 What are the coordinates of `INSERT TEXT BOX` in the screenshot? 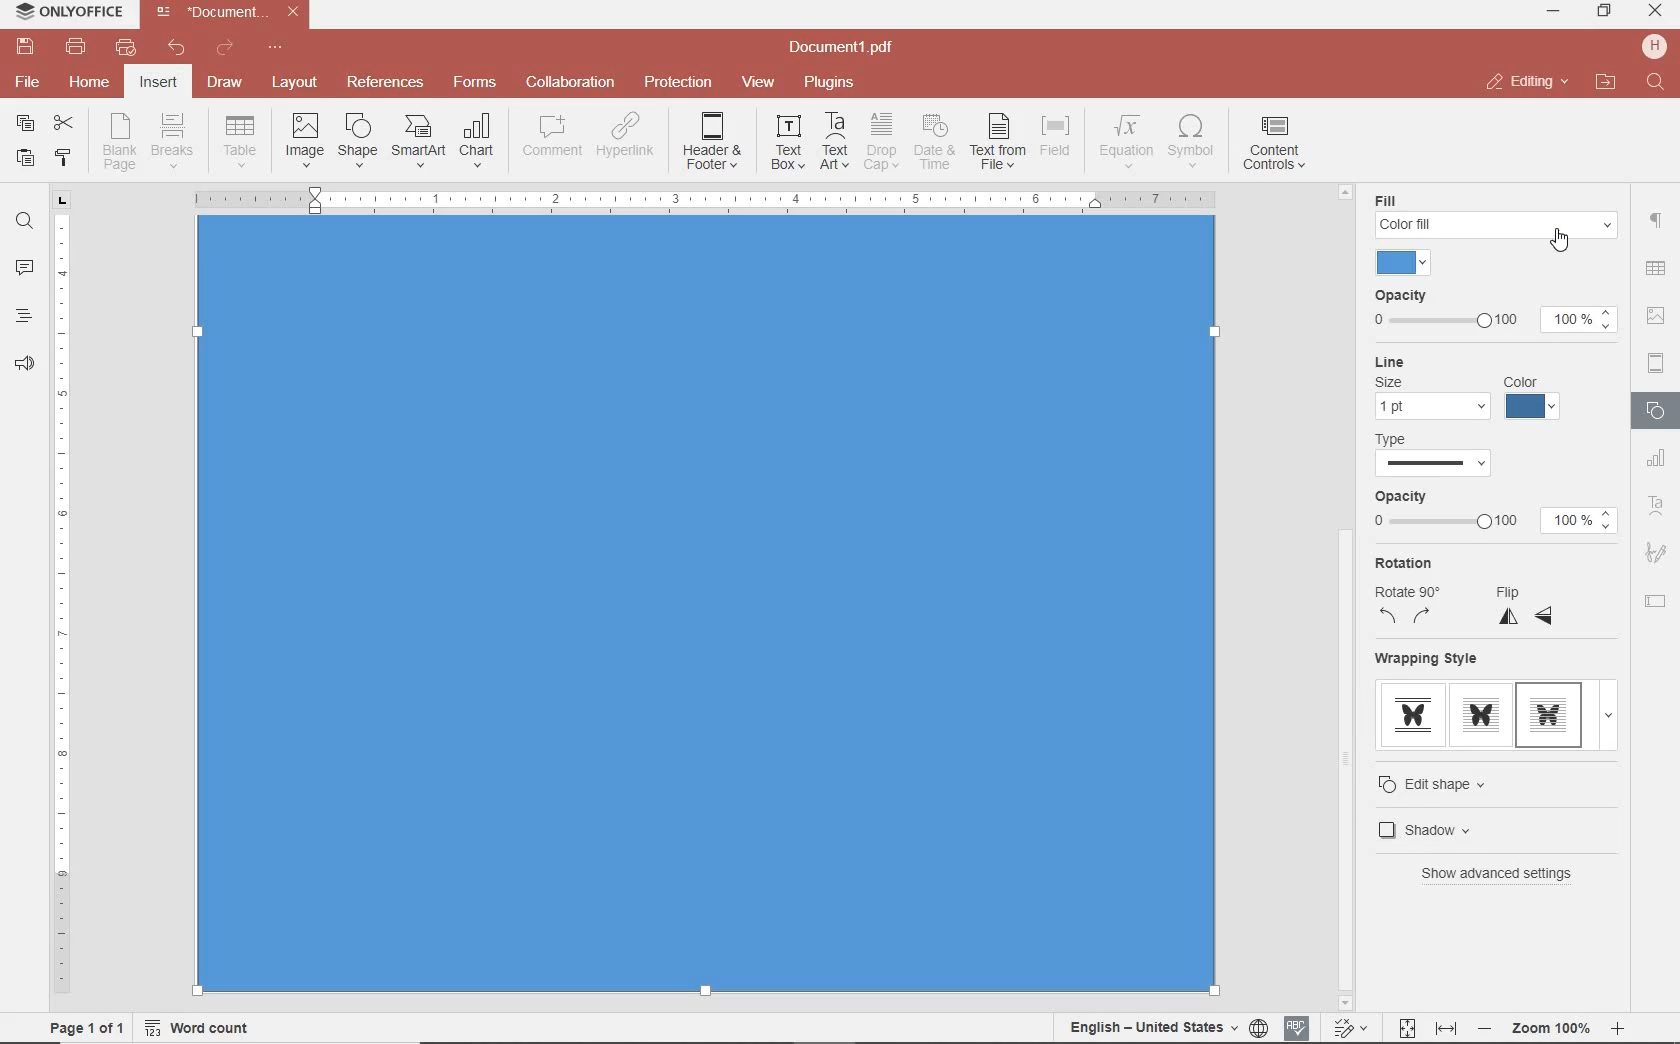 It's located at (787, 141).